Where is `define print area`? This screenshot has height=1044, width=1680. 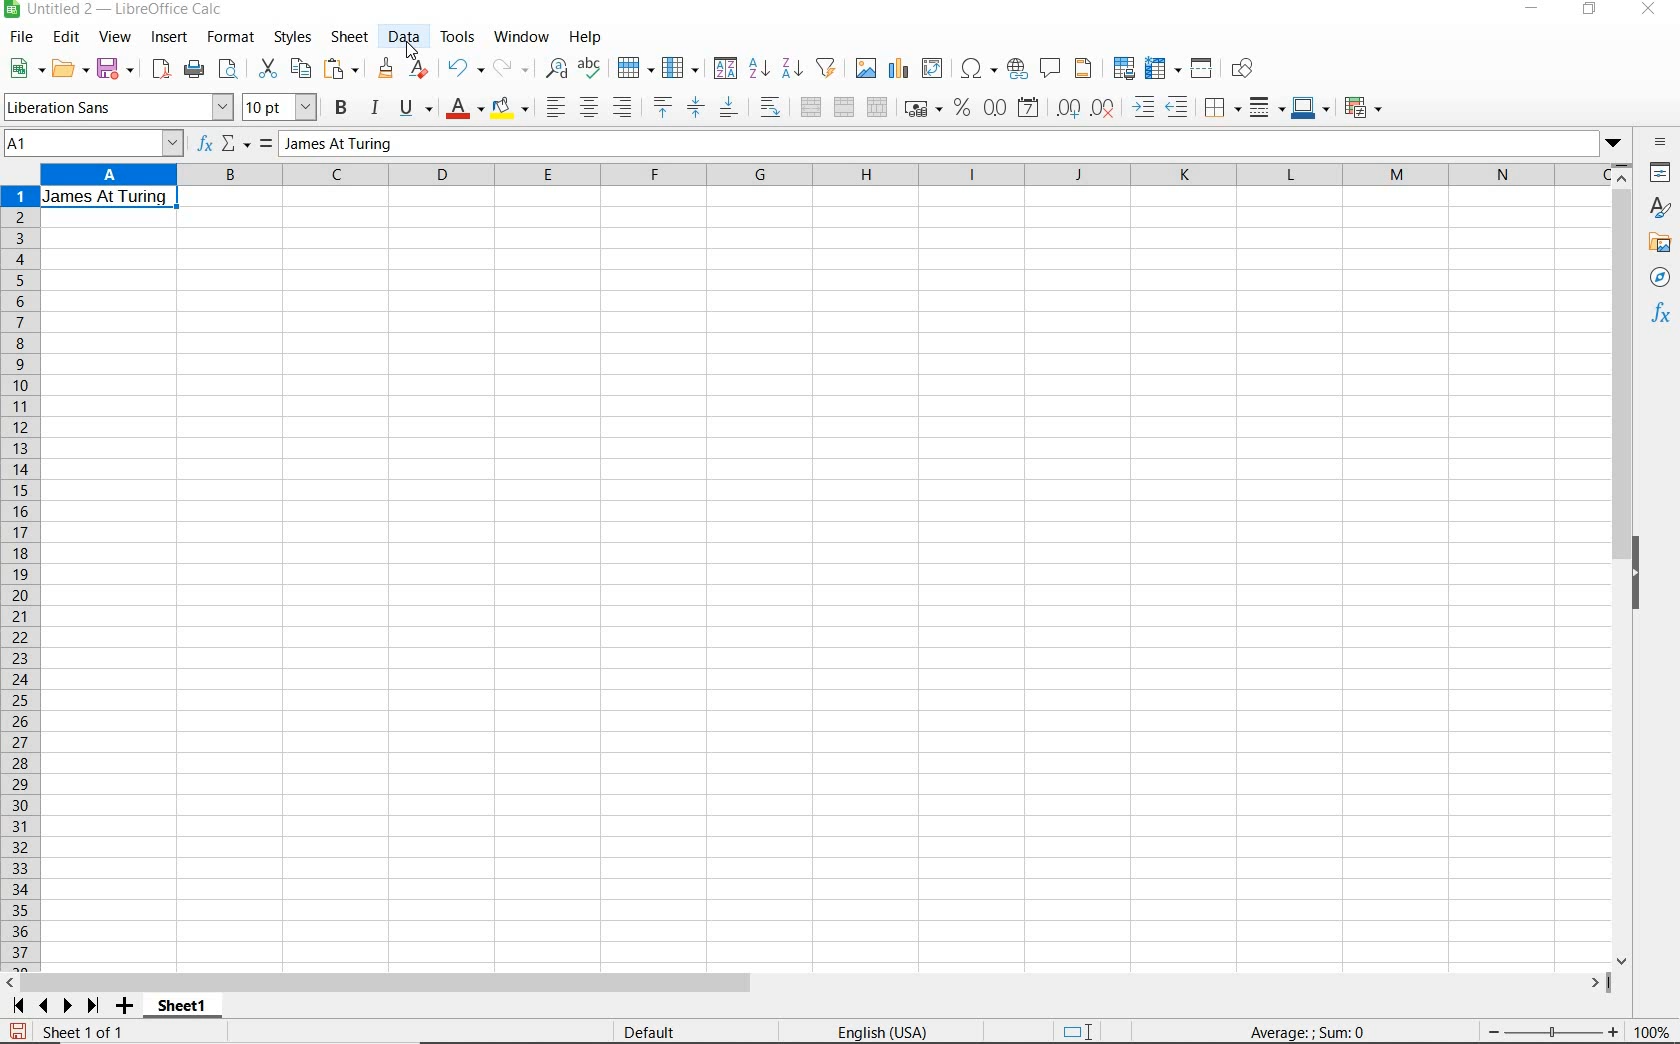 define print area is located at coordinates (1122, 68).